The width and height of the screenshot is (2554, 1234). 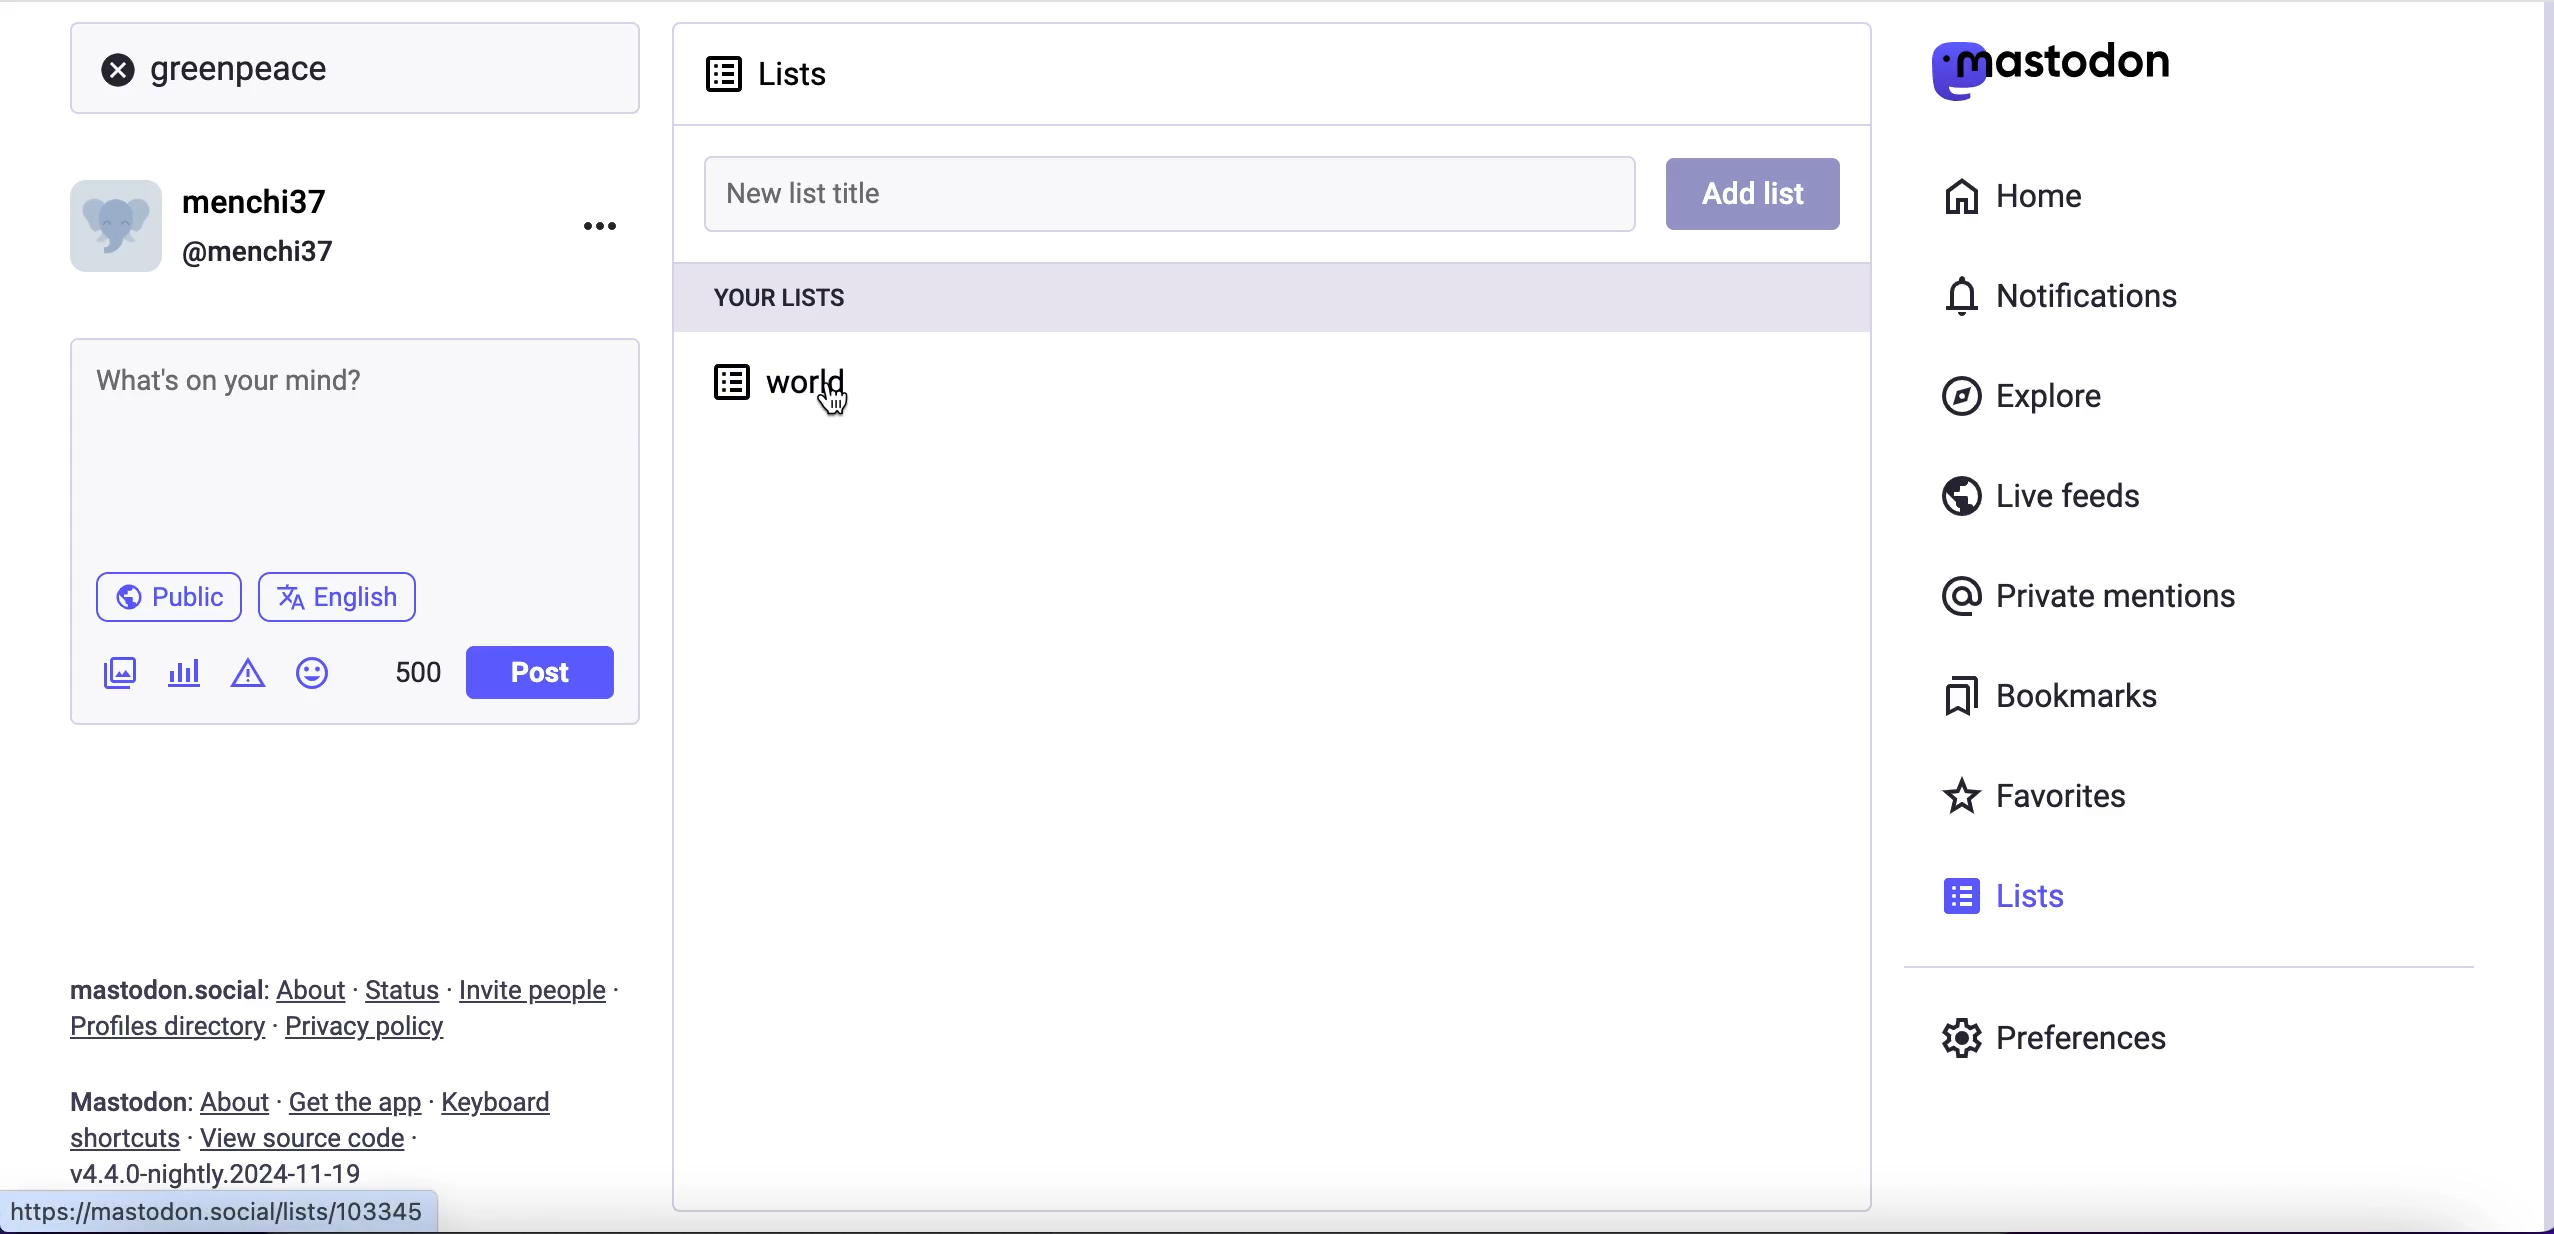 I want to click on about, so click(x=239, y=1103).